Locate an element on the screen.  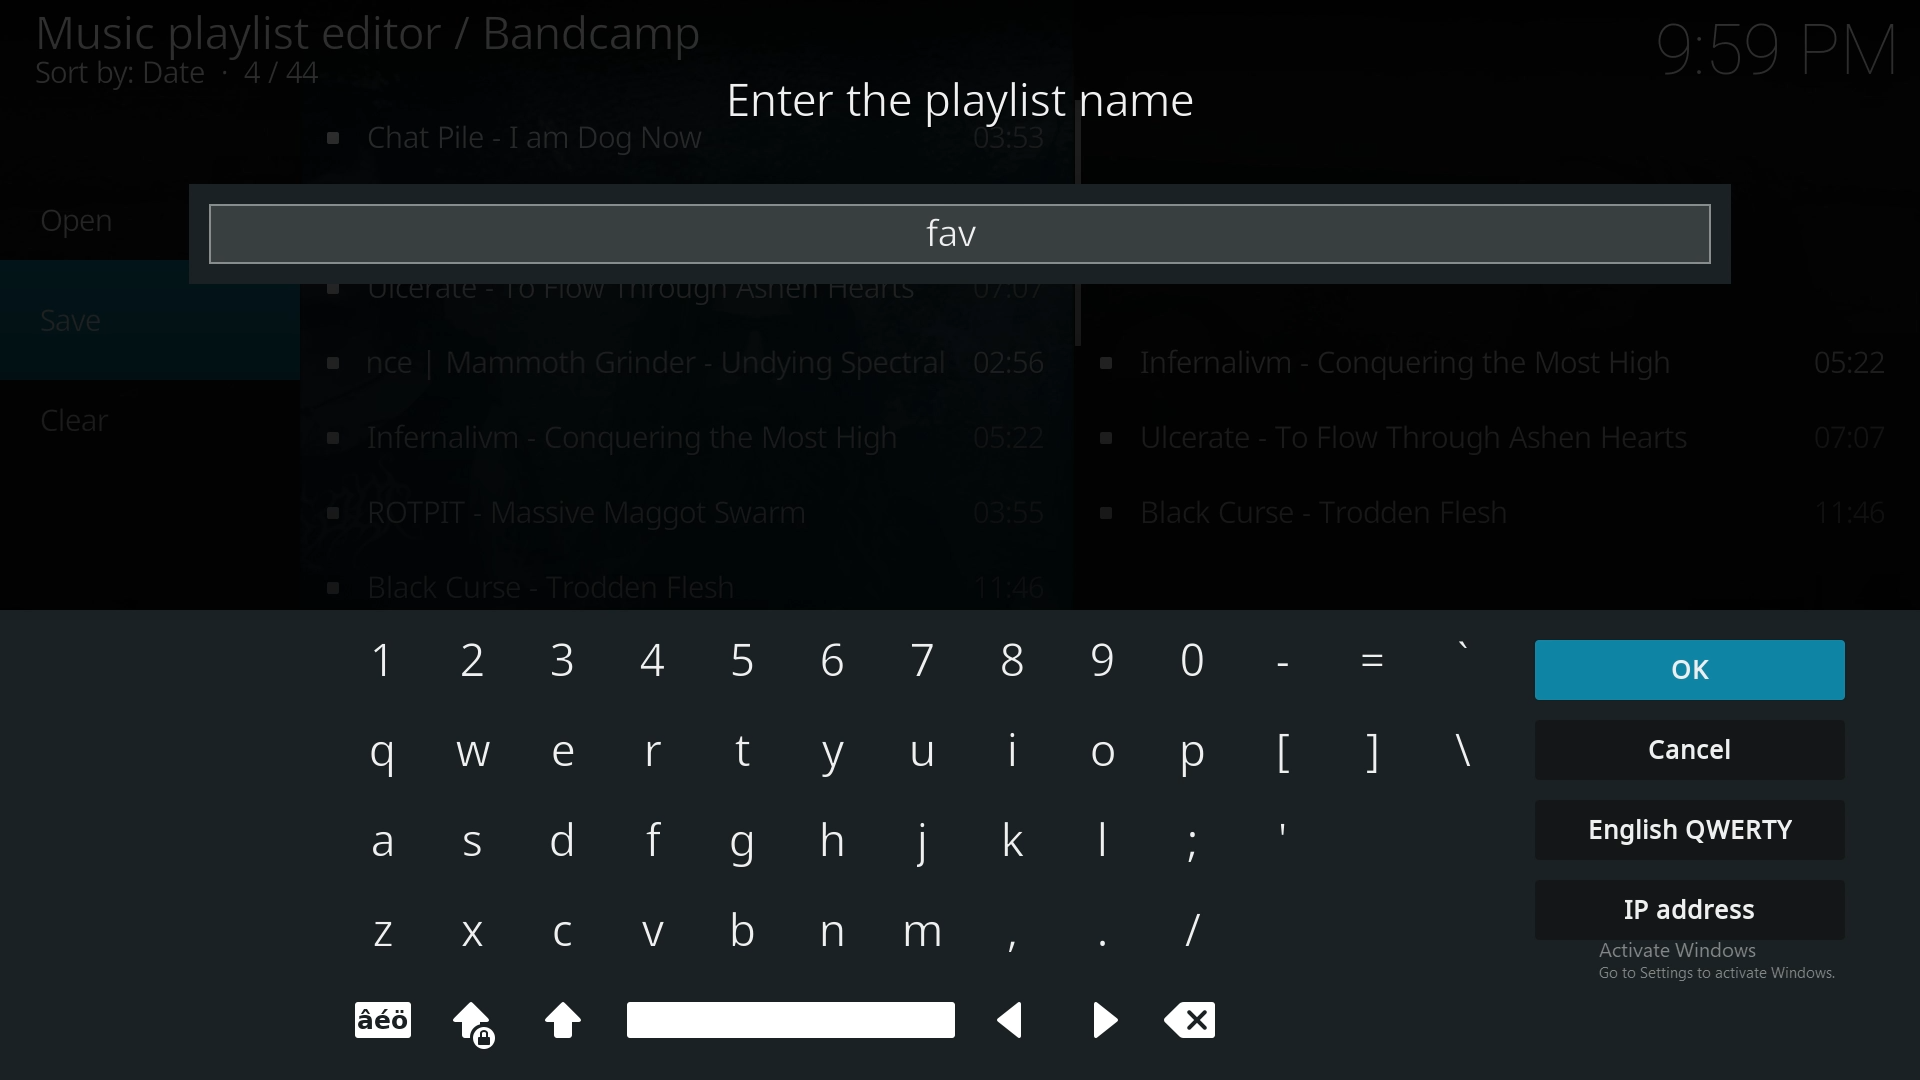
ip address is located at coordinates (1693, 908).